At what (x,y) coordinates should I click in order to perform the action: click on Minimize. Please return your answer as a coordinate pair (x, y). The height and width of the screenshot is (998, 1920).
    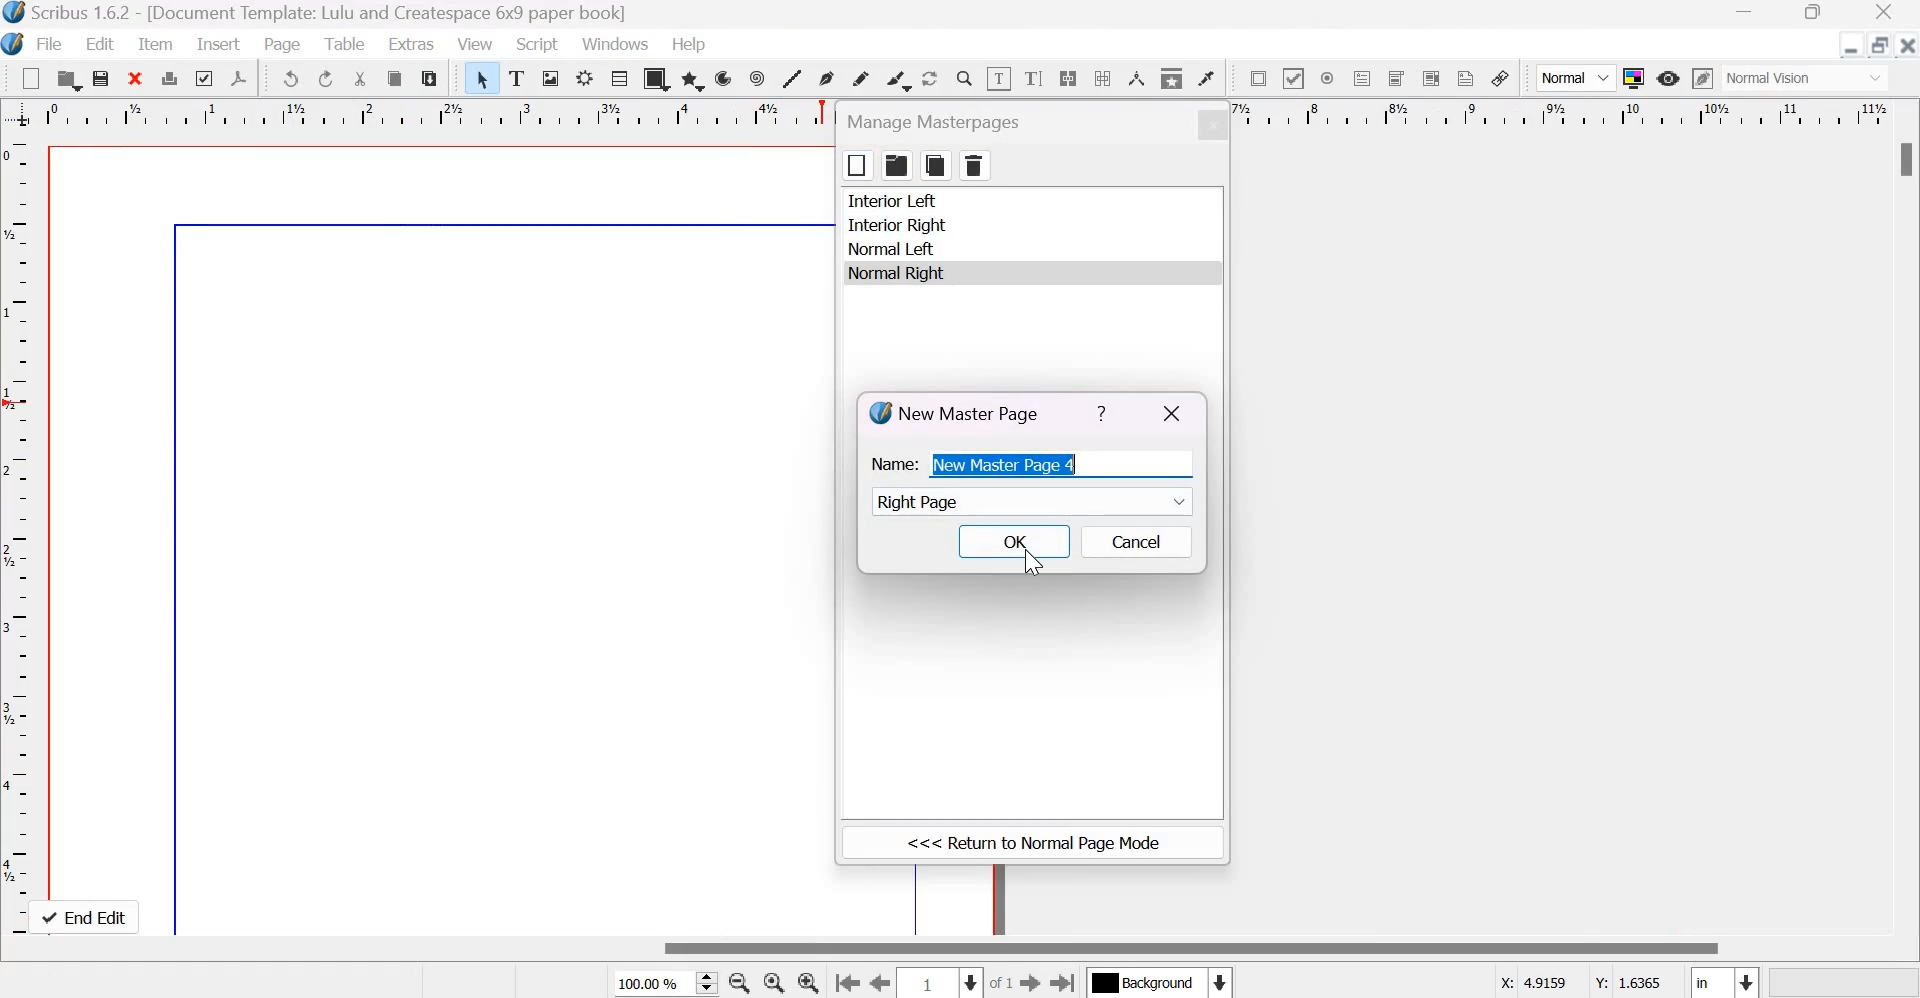
    Looking at the image, I should click on (1742, 11).